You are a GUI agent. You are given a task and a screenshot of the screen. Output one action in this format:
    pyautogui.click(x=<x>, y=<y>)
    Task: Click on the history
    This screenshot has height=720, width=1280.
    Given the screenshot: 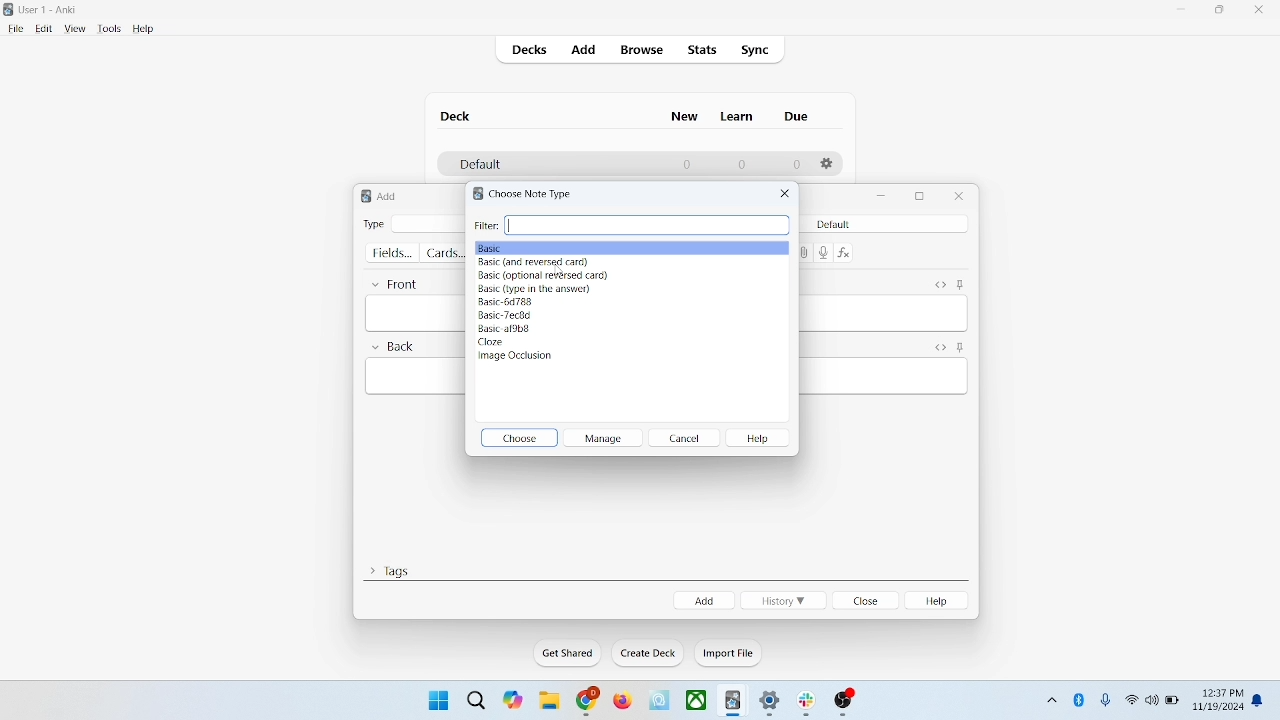 What is the action you would take?
    pyautogui.click(x=782, y=602)
    